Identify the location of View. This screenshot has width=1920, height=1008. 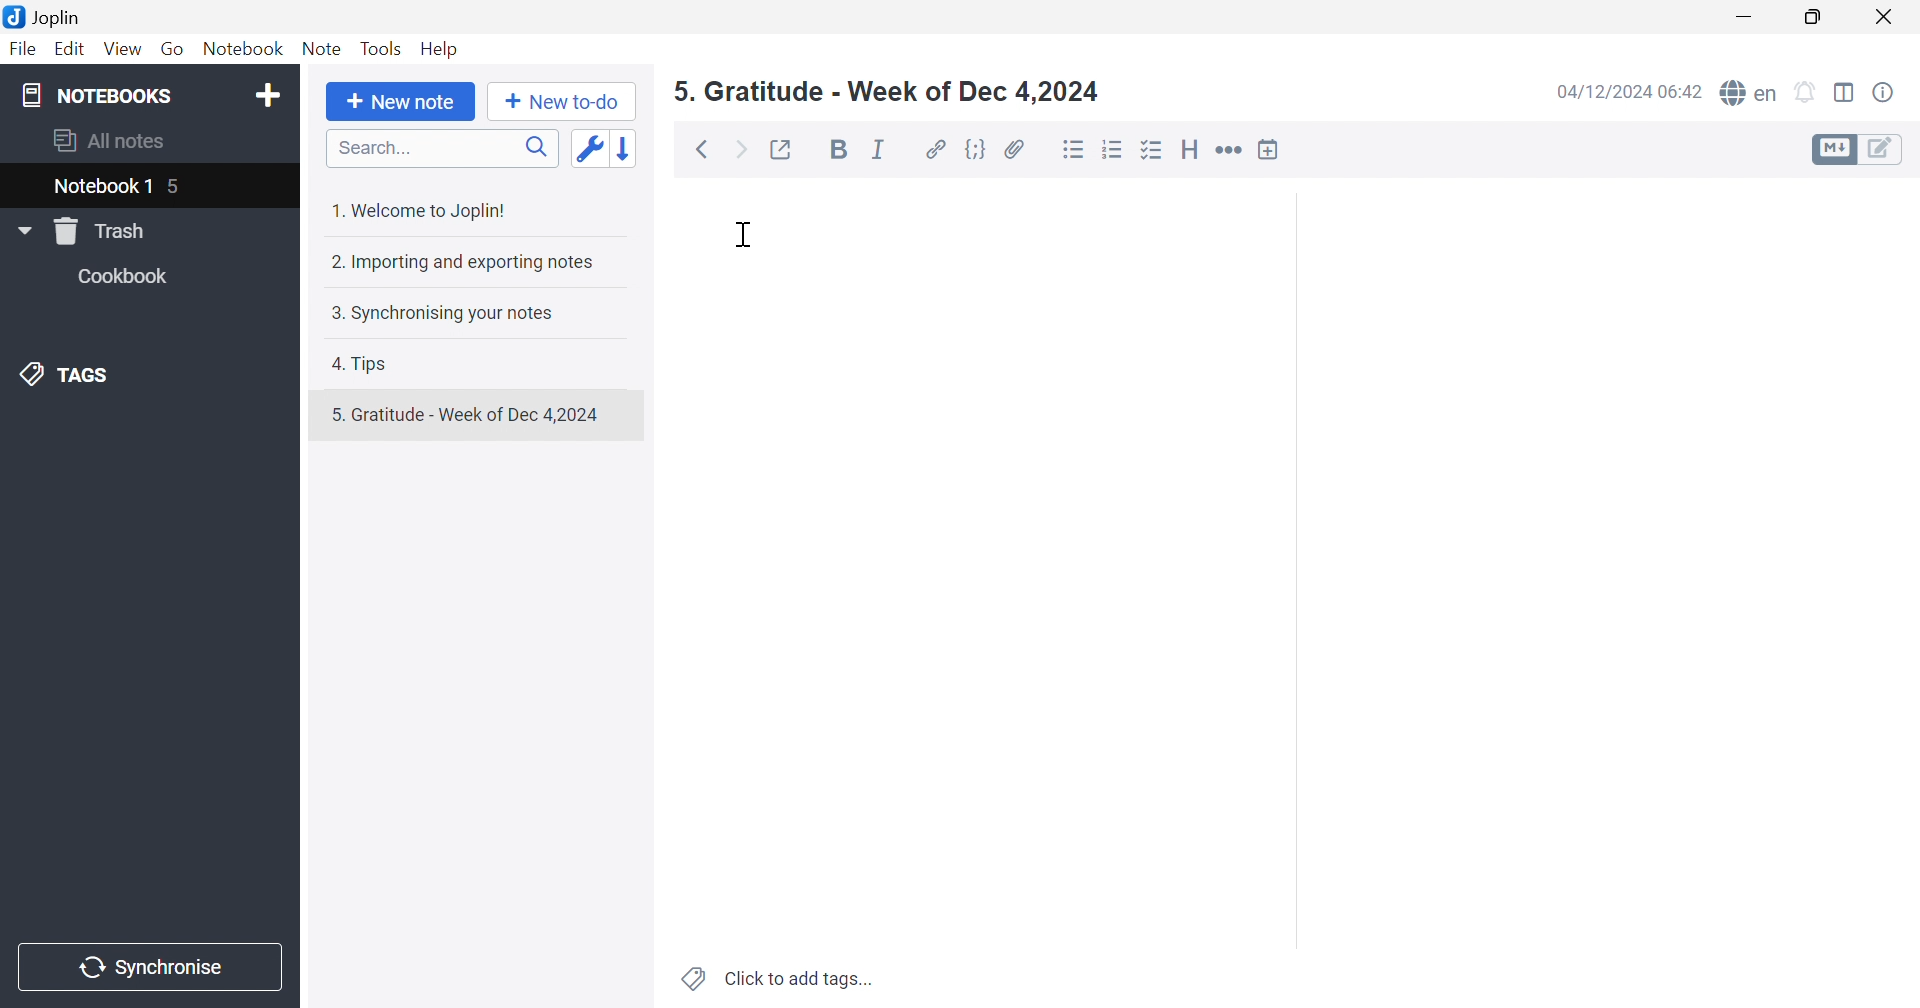
(122, 51).